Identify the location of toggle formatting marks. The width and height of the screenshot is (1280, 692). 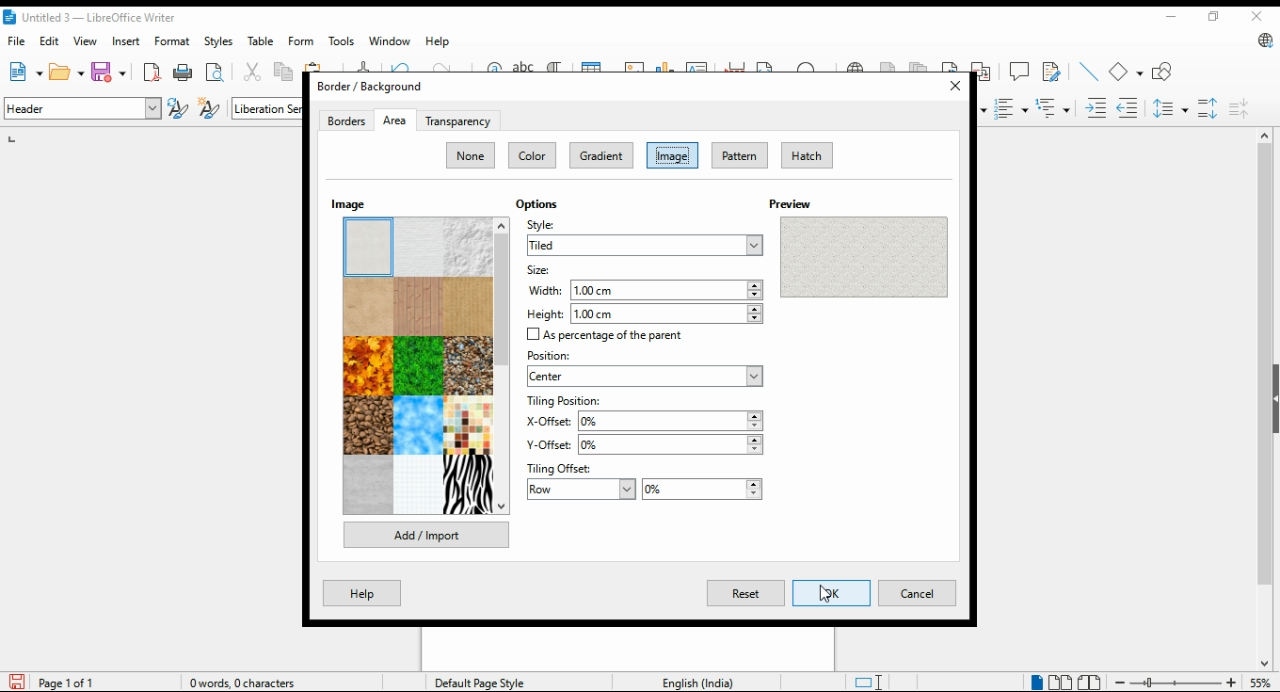
(554, 64).